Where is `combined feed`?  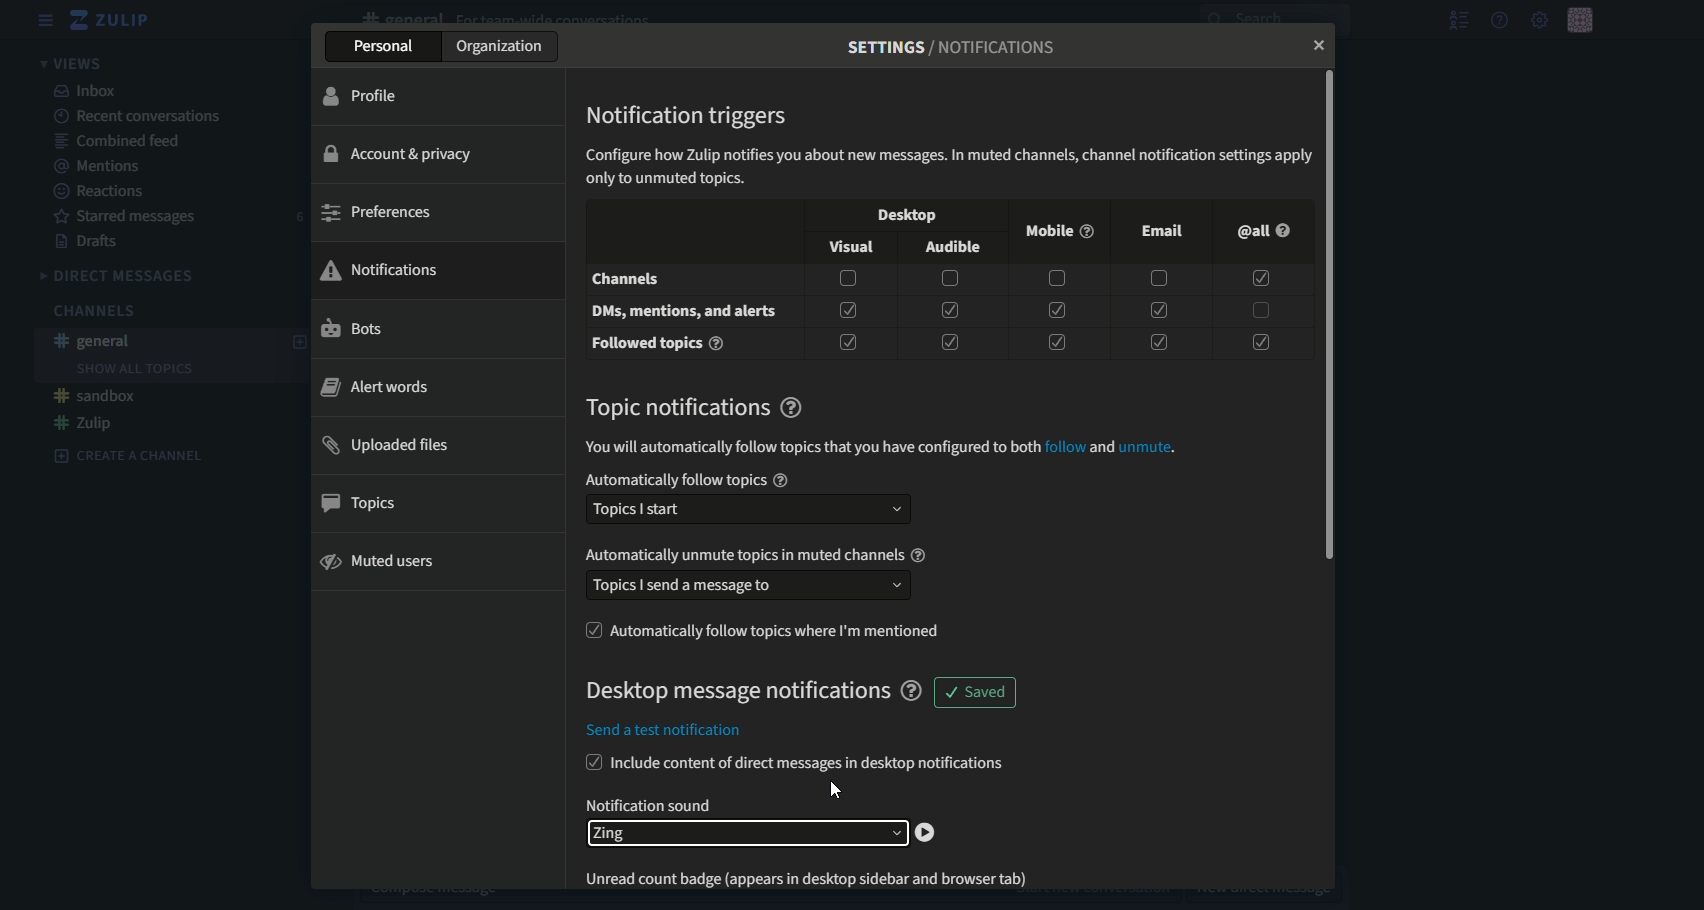
combined feed is located at coordinates (122, 140).